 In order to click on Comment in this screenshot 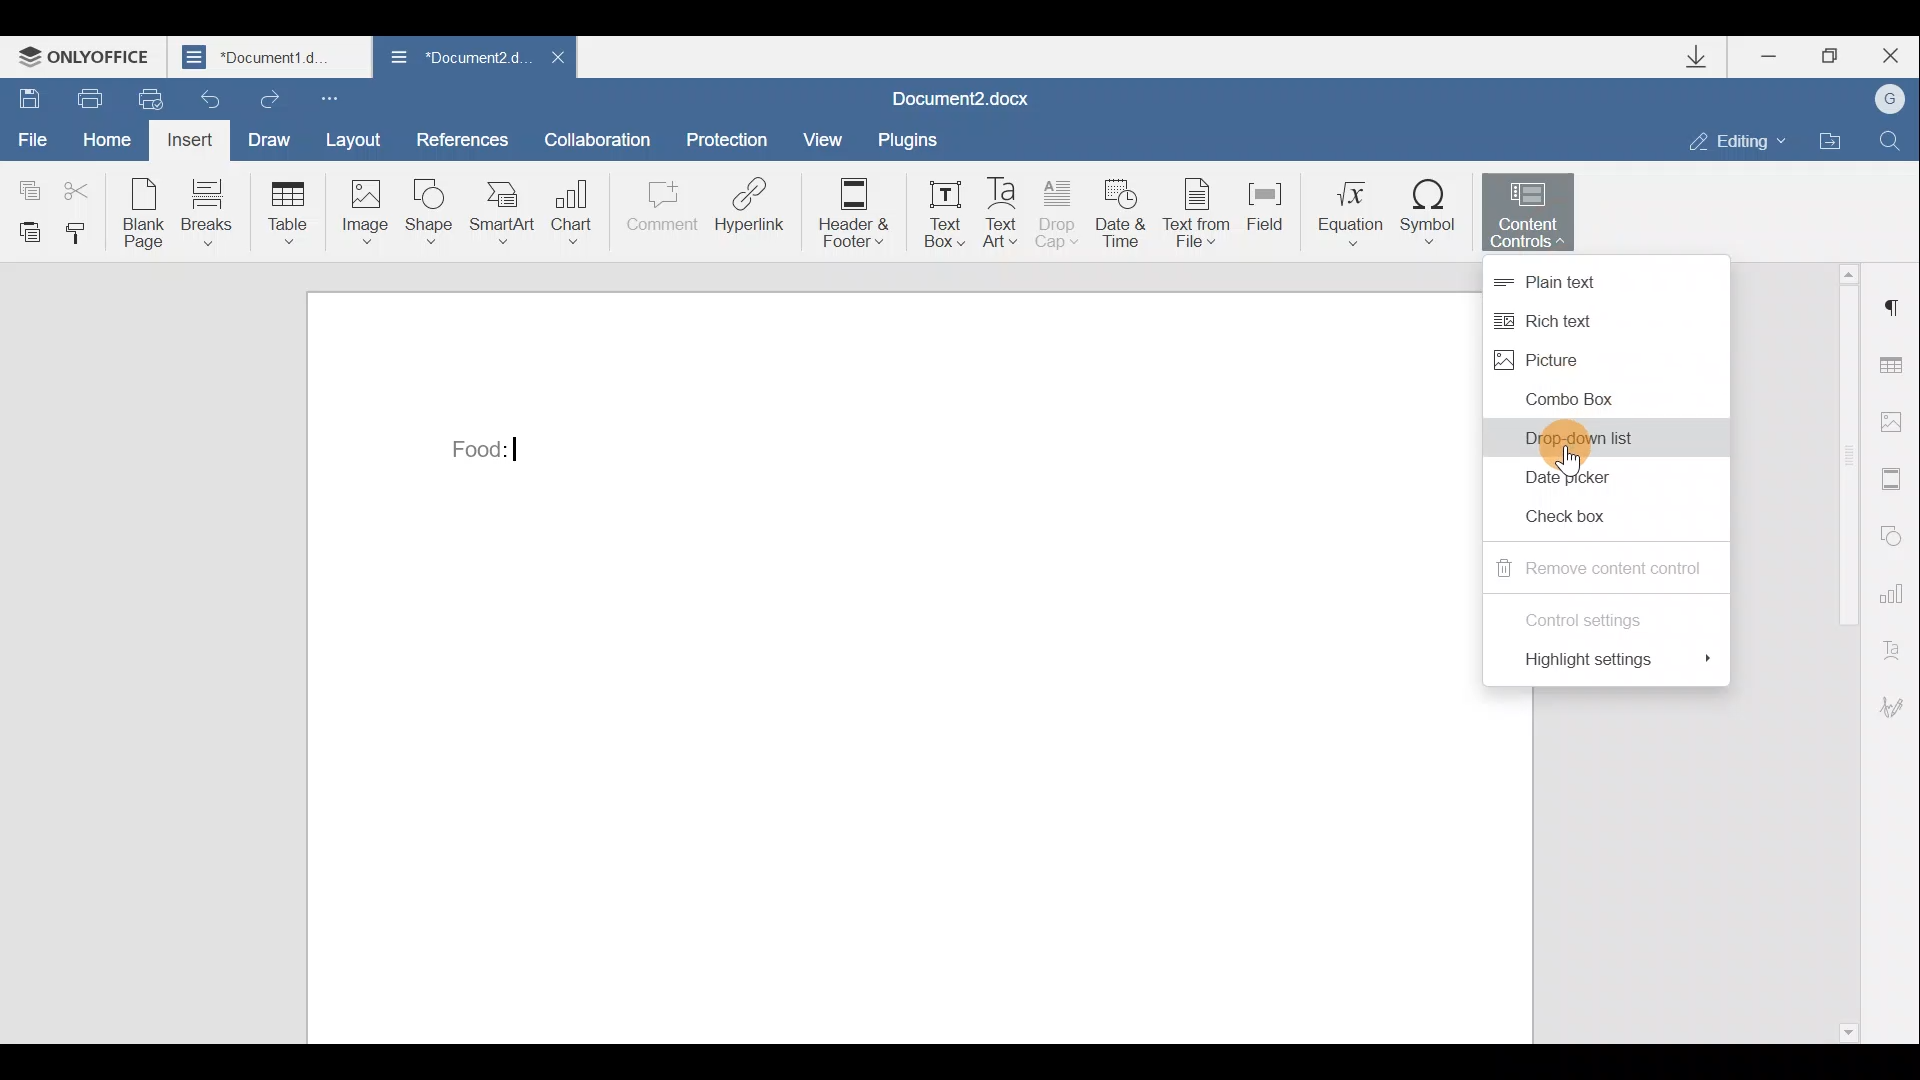, I will do `click(661, 216)`.